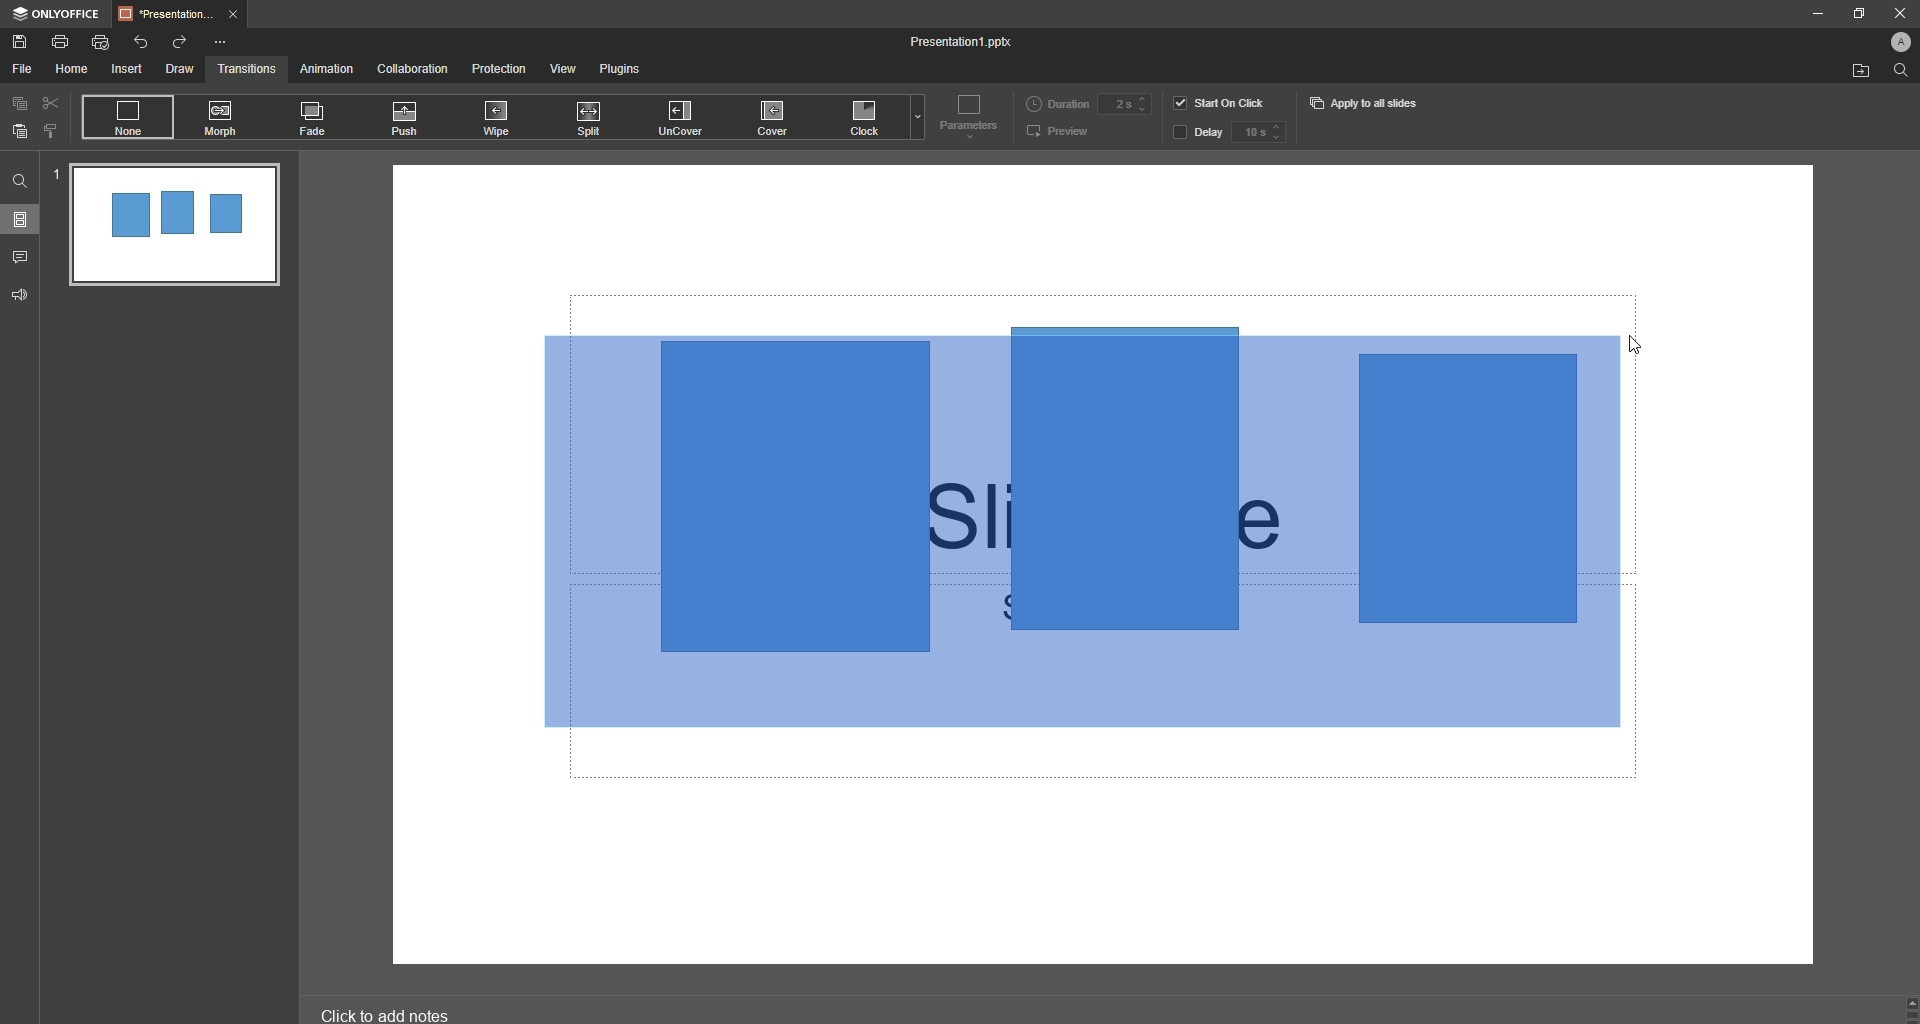  What do you see at coordinates (413, 70) in the screenshot?
I see `Collaboration` at bounding box center [413, 70].